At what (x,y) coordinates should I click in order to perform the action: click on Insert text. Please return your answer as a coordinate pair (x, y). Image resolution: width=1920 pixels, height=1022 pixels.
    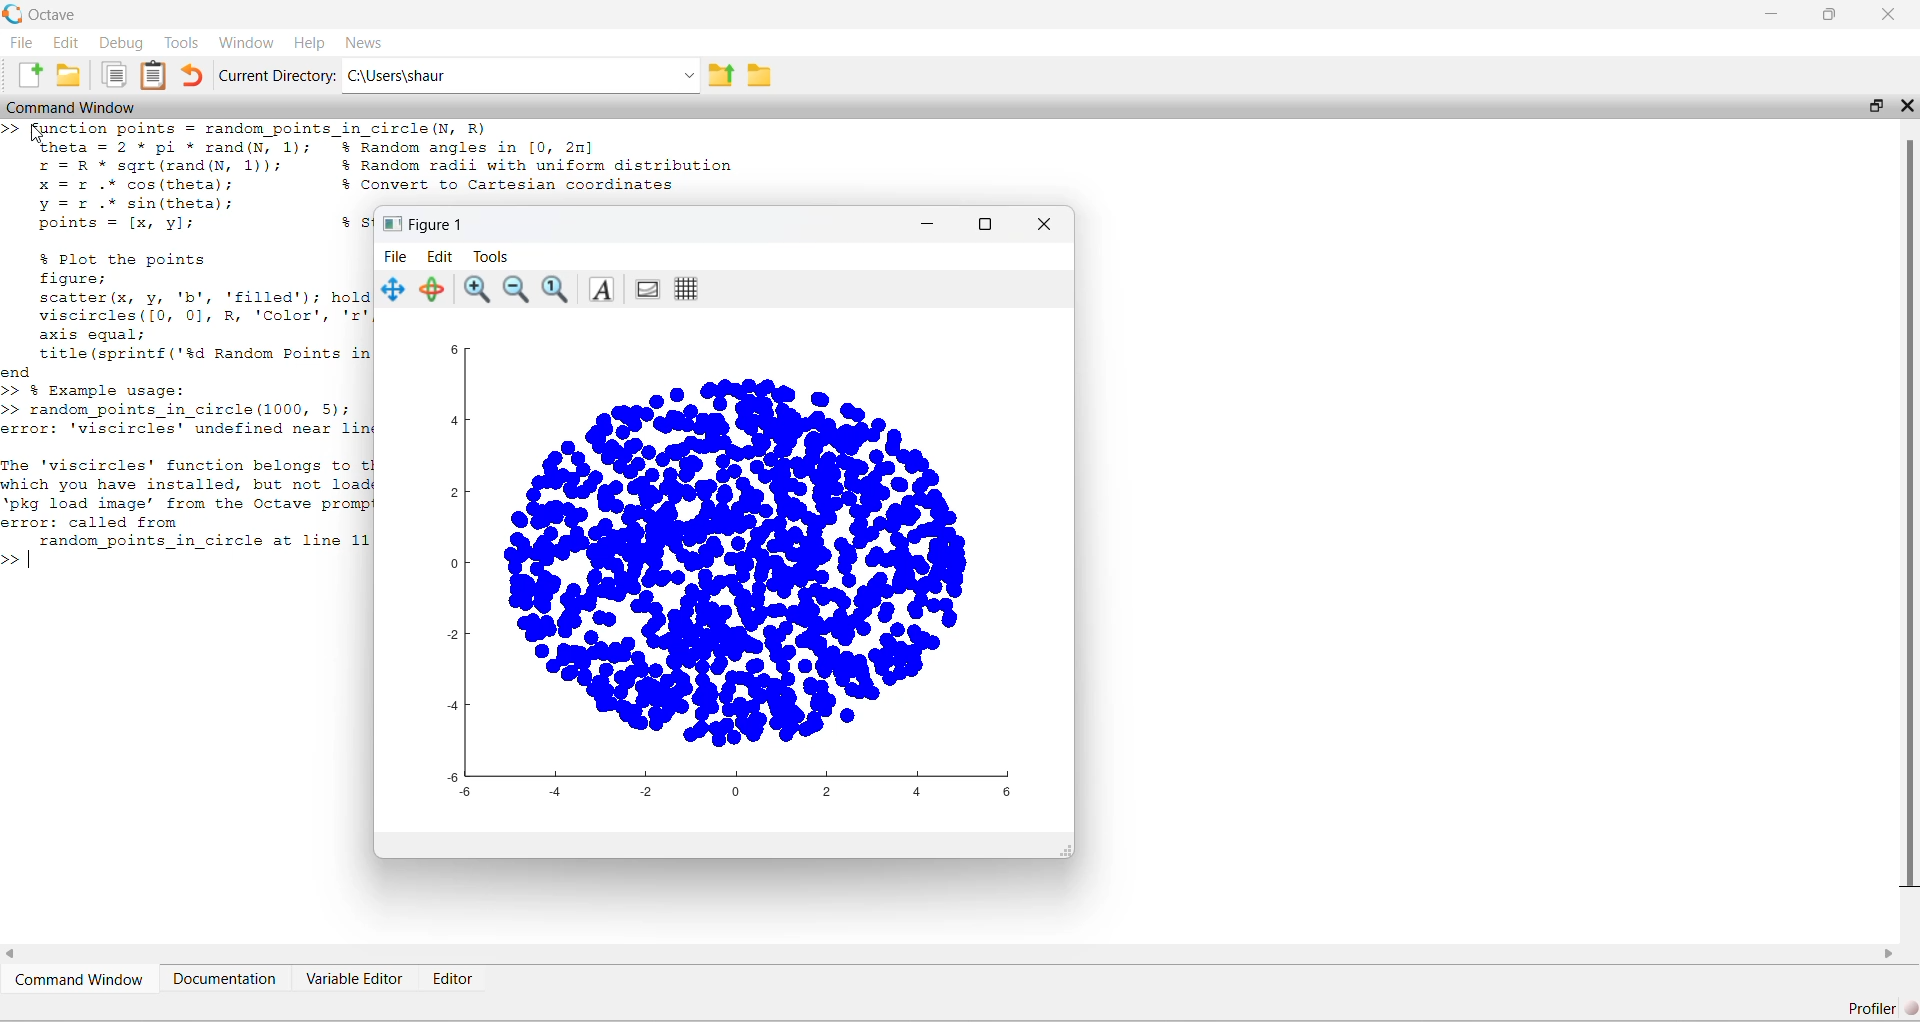
    Looking at the image, I should click on (601, 290).